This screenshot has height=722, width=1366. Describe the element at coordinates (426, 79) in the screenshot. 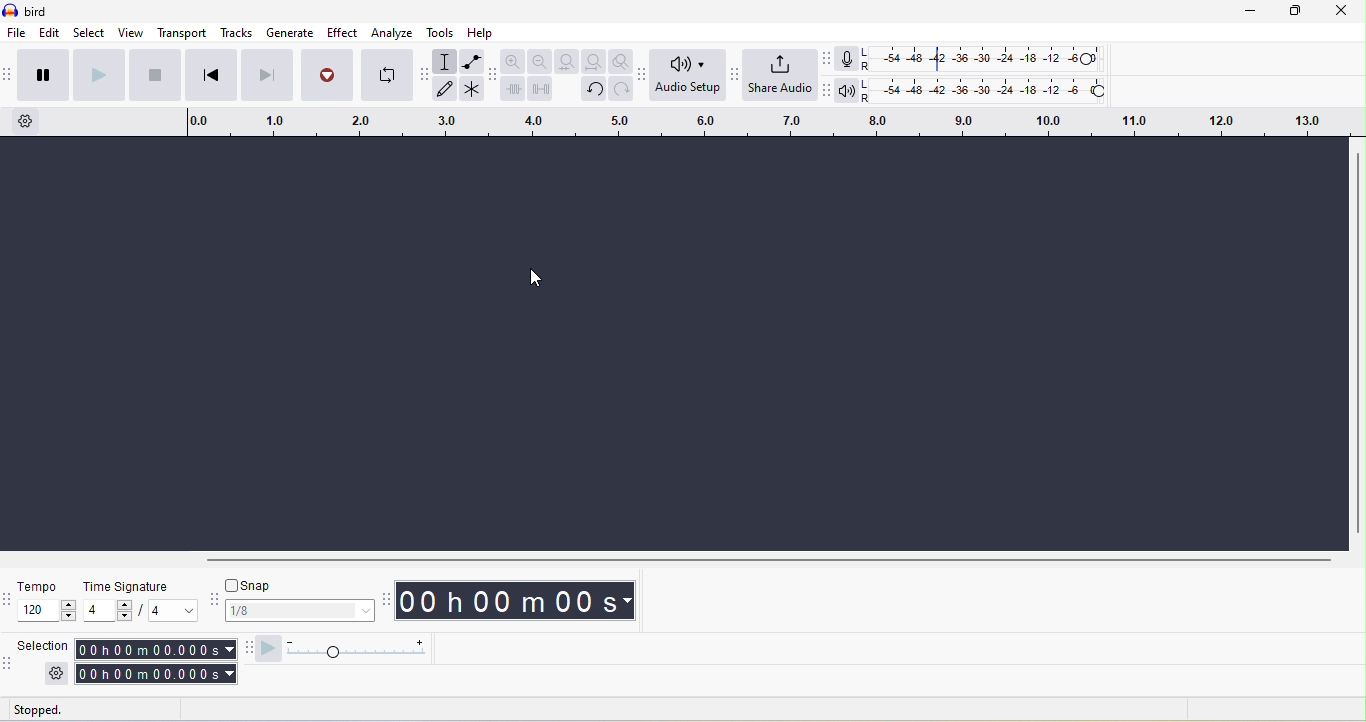

I see `audacity tools toolbar` at that location.